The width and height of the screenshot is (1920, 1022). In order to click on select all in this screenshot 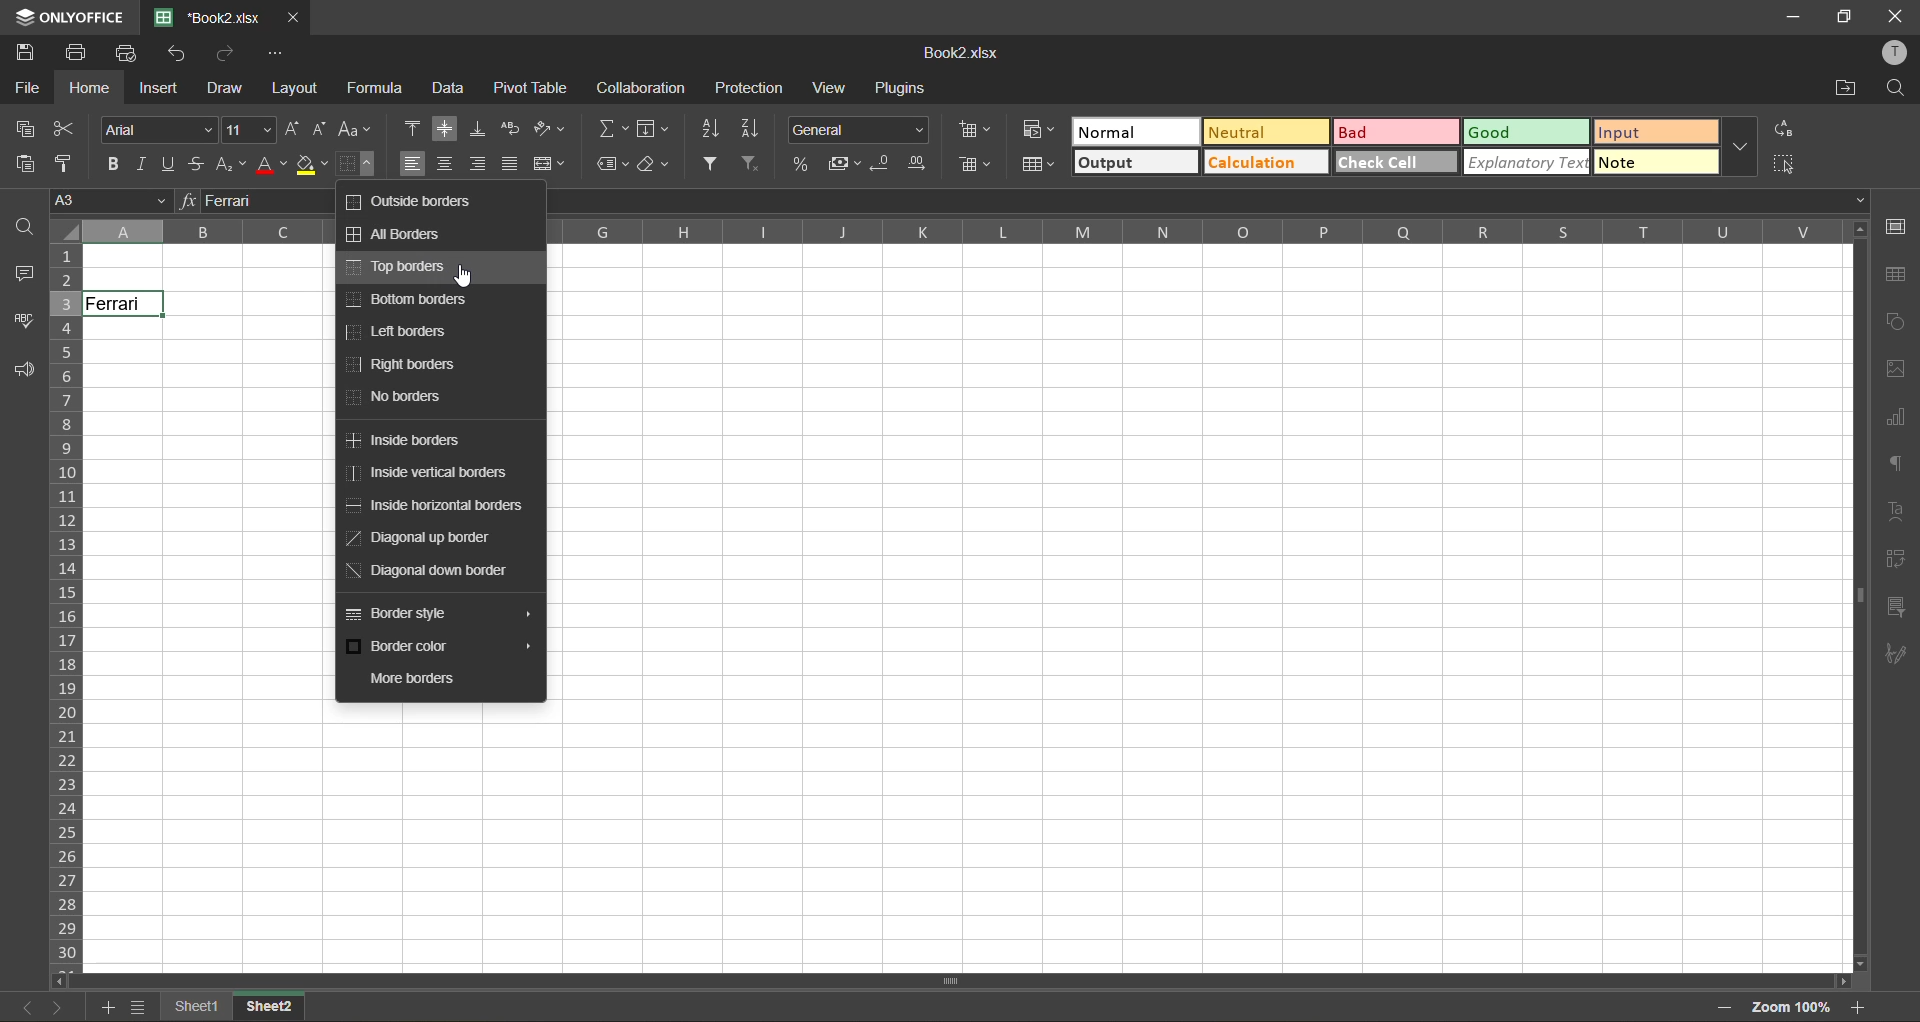, I will do `click(1788, 164)`.